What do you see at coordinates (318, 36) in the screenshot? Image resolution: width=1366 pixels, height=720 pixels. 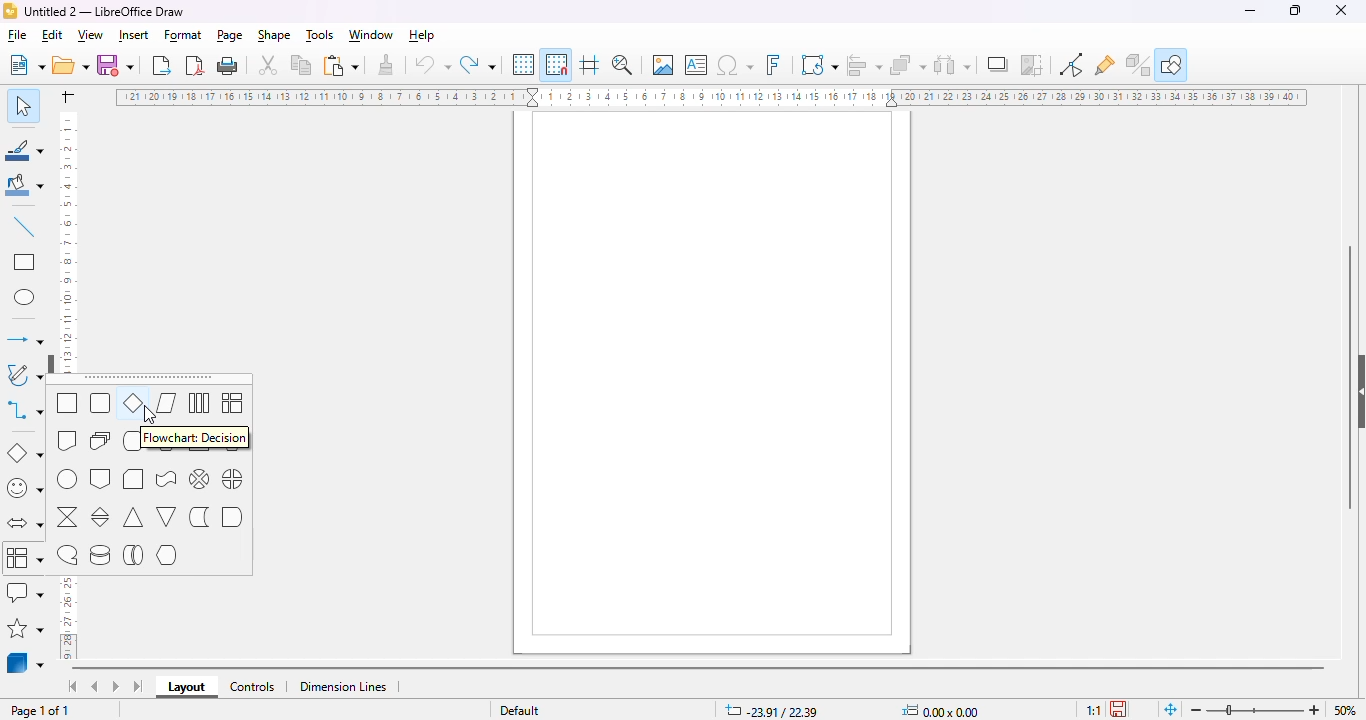 I see `tools` at bounding box center [318, 36].